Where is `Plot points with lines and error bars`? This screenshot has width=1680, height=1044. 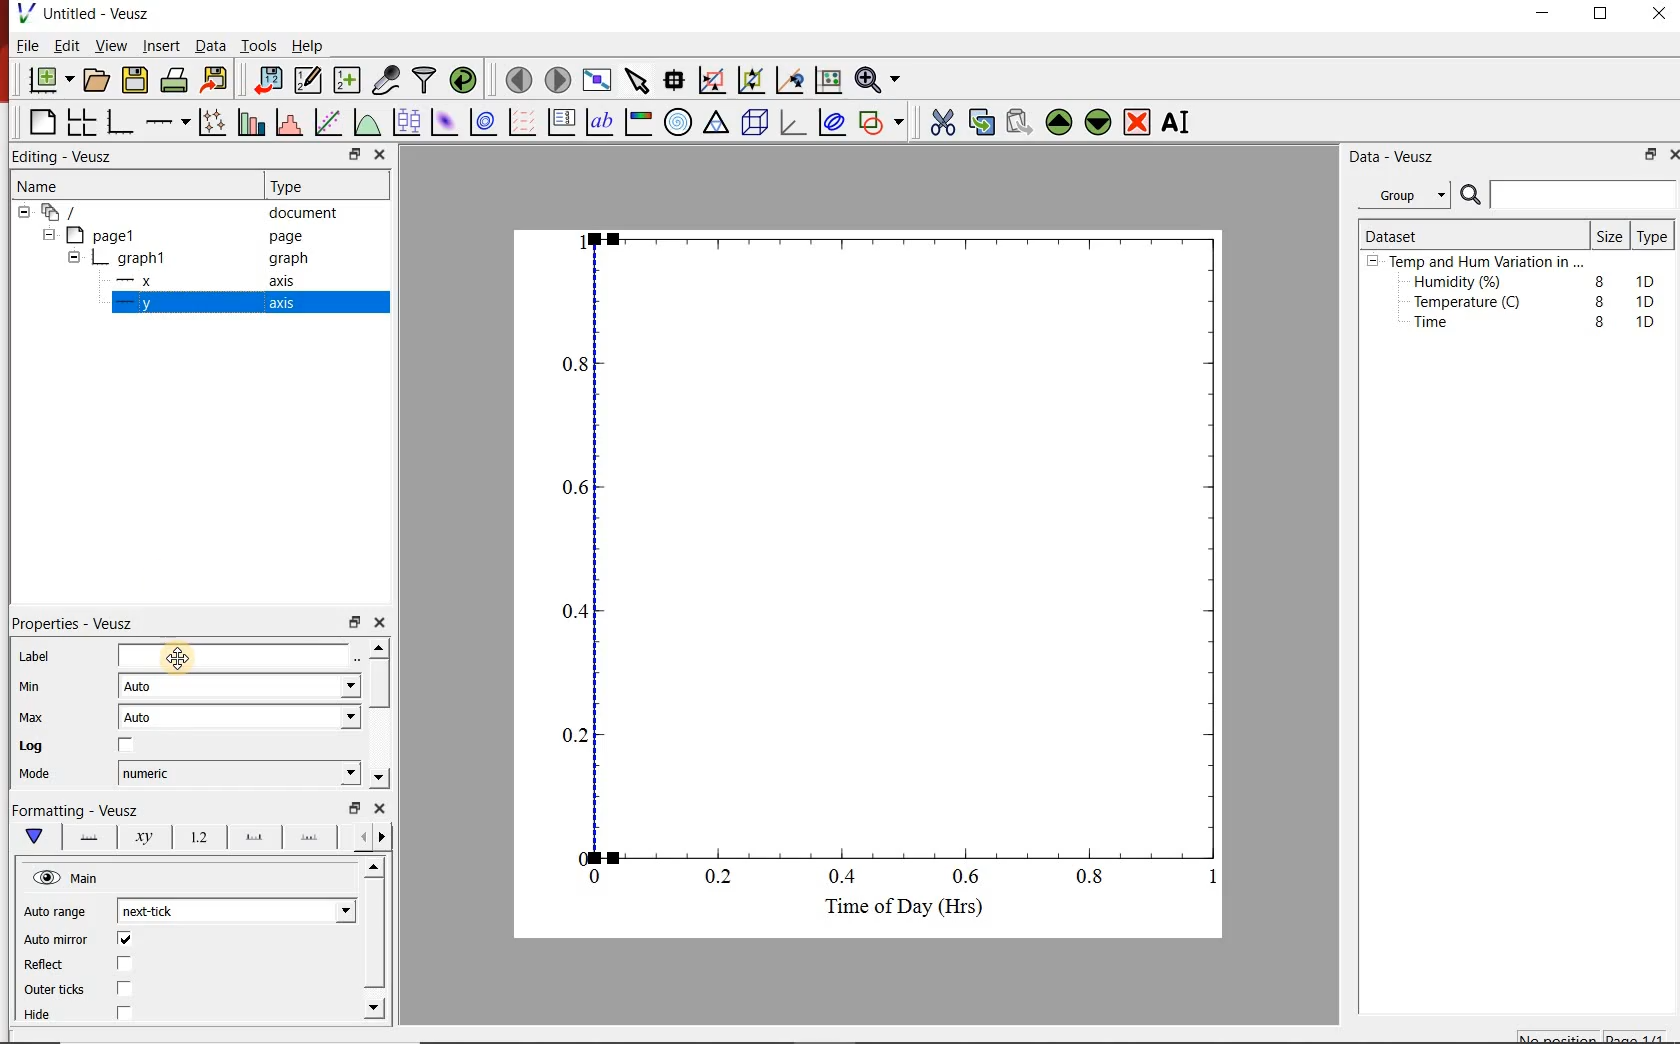
Plot points with lines and error bars is located at coordinates (212, 120).